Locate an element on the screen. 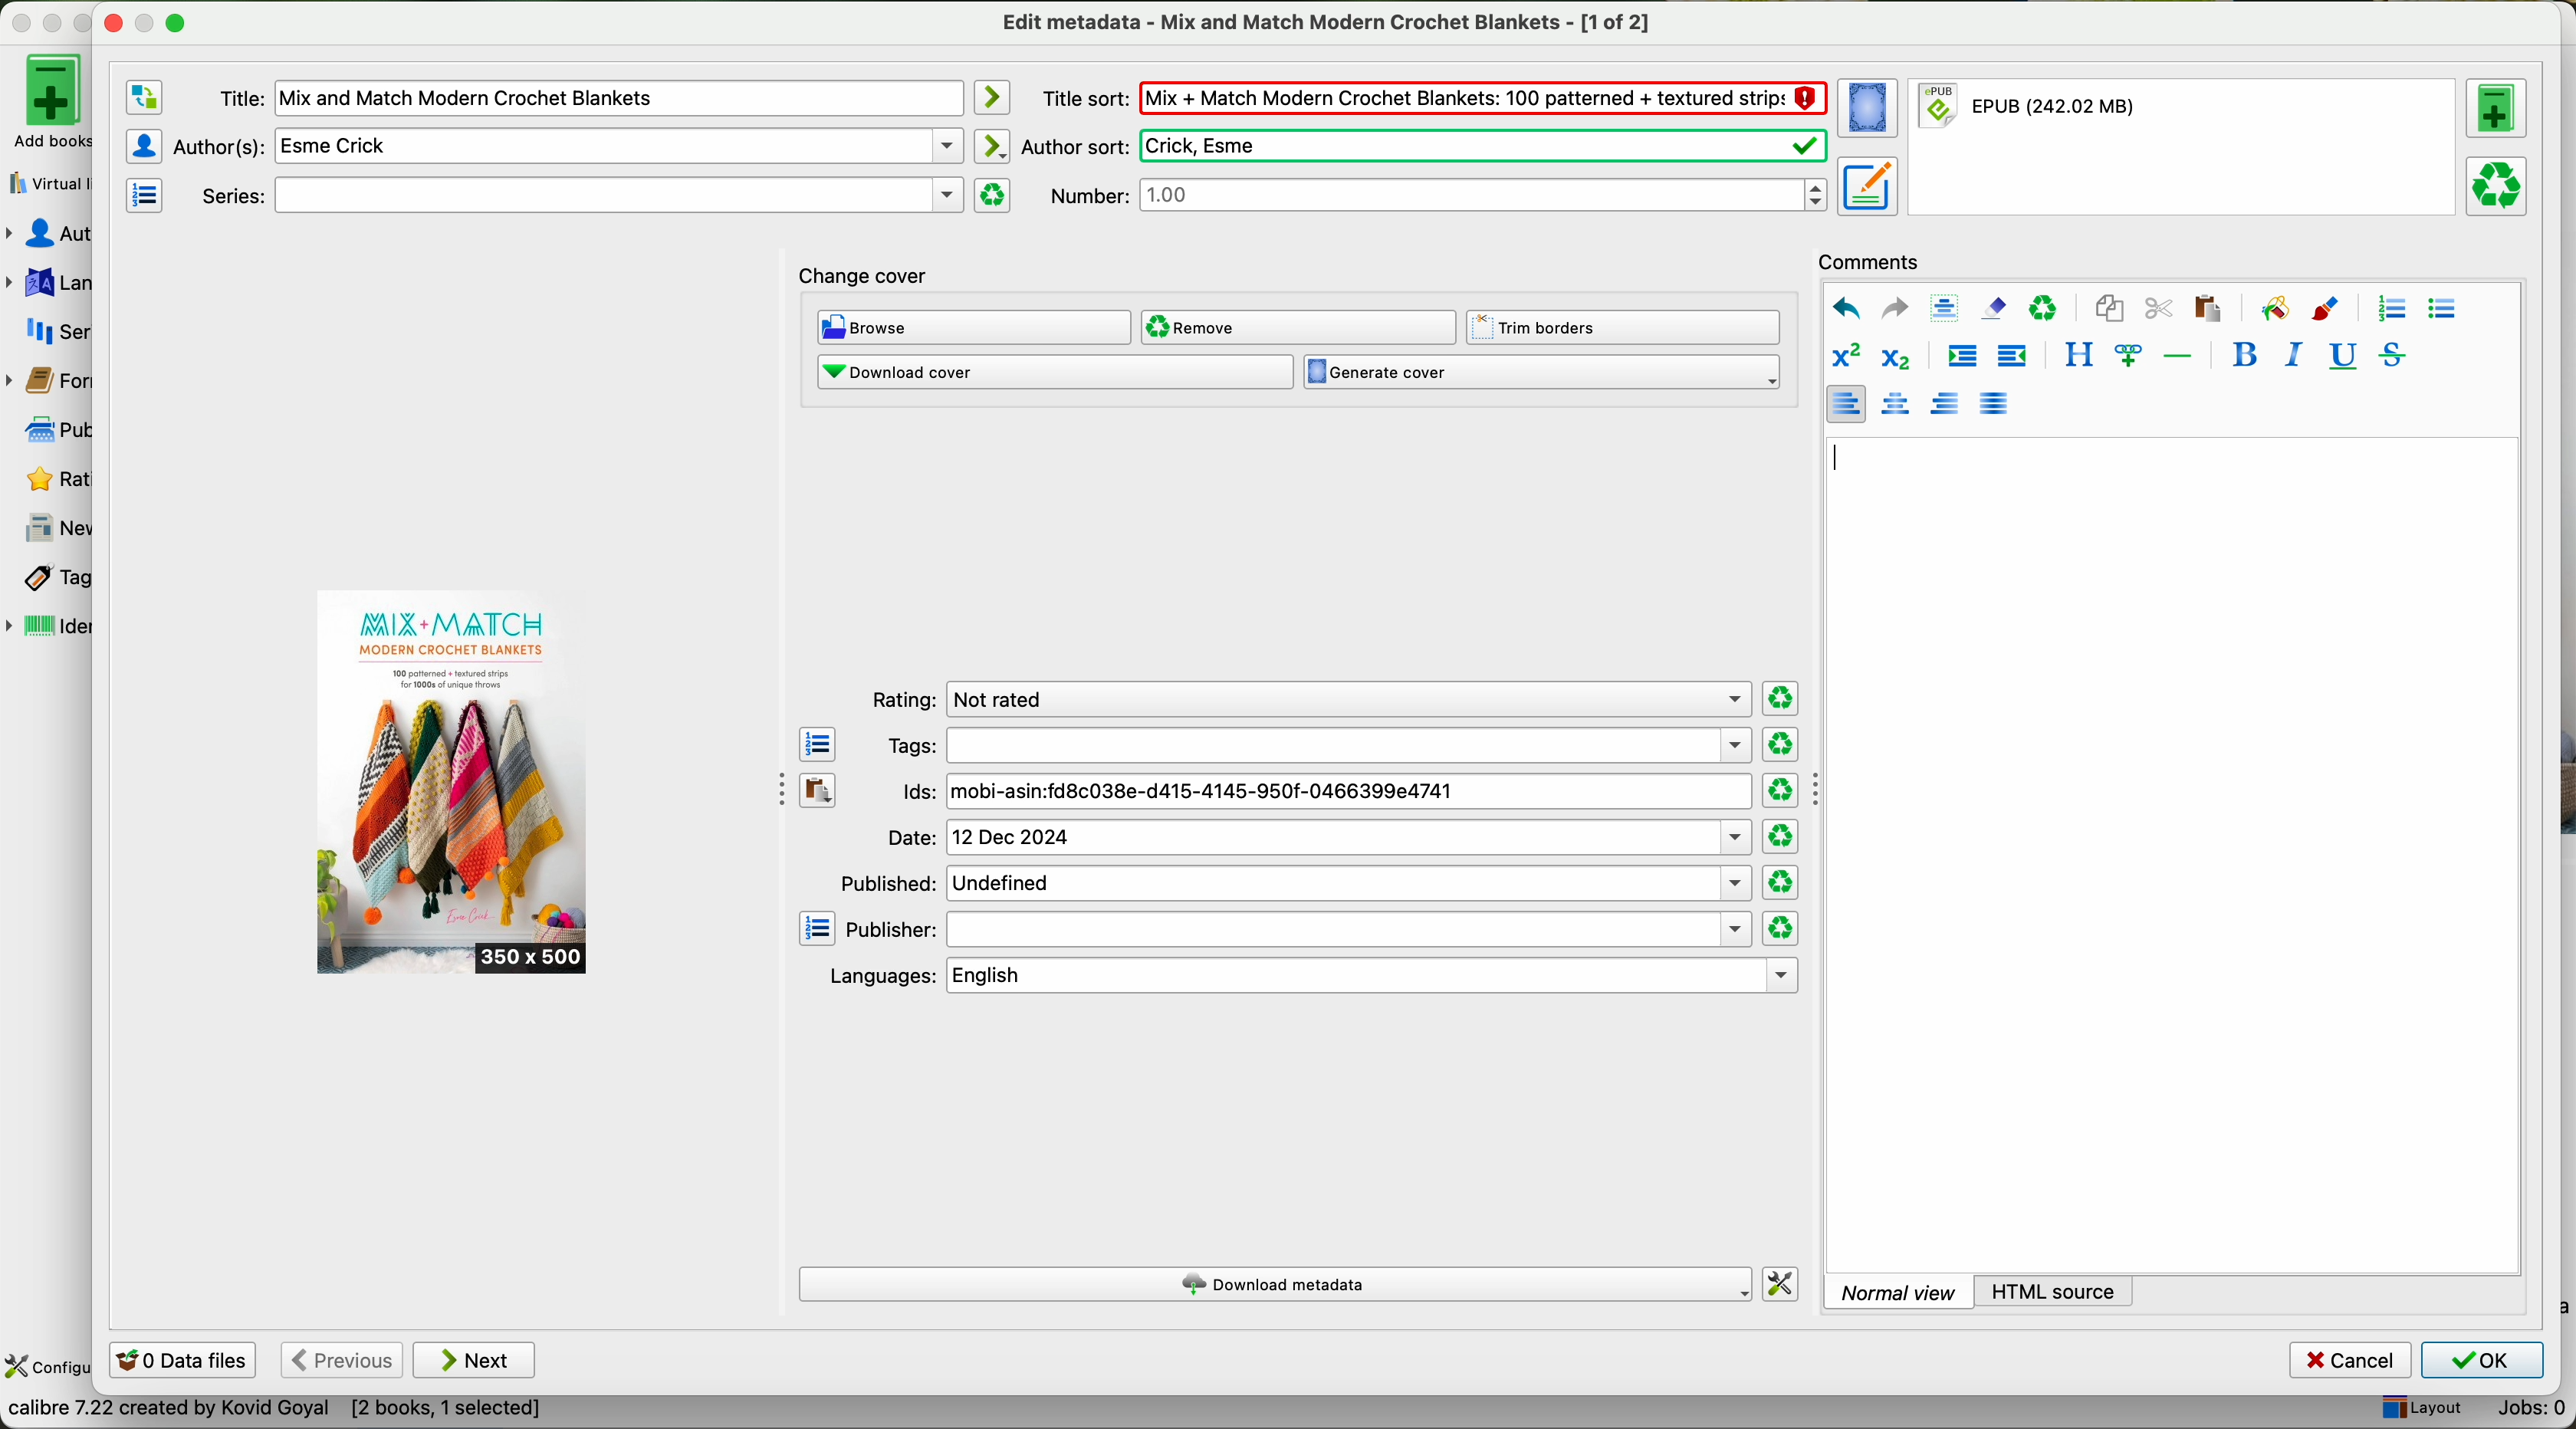 This screenshot has width=2576, height=1429. set metadata for the book is located at coordinates (1866, 185).